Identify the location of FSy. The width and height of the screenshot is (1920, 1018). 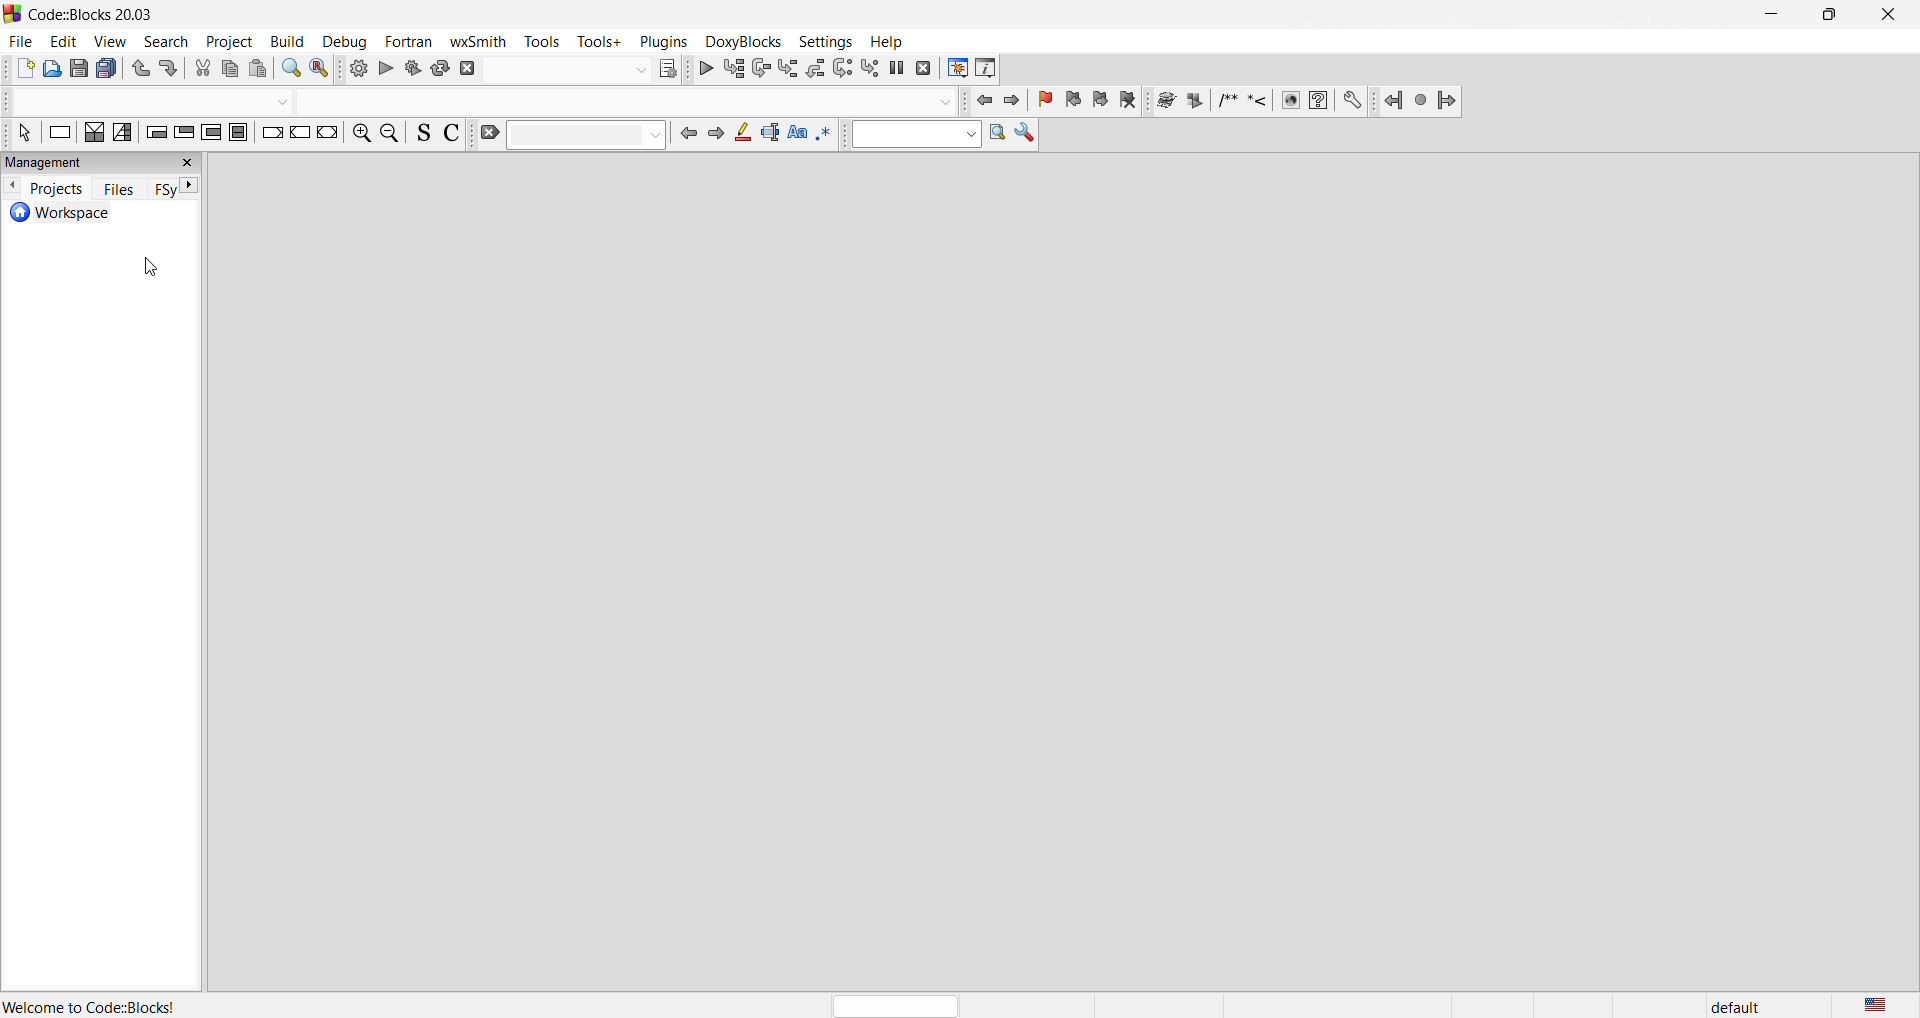
(163, 190).